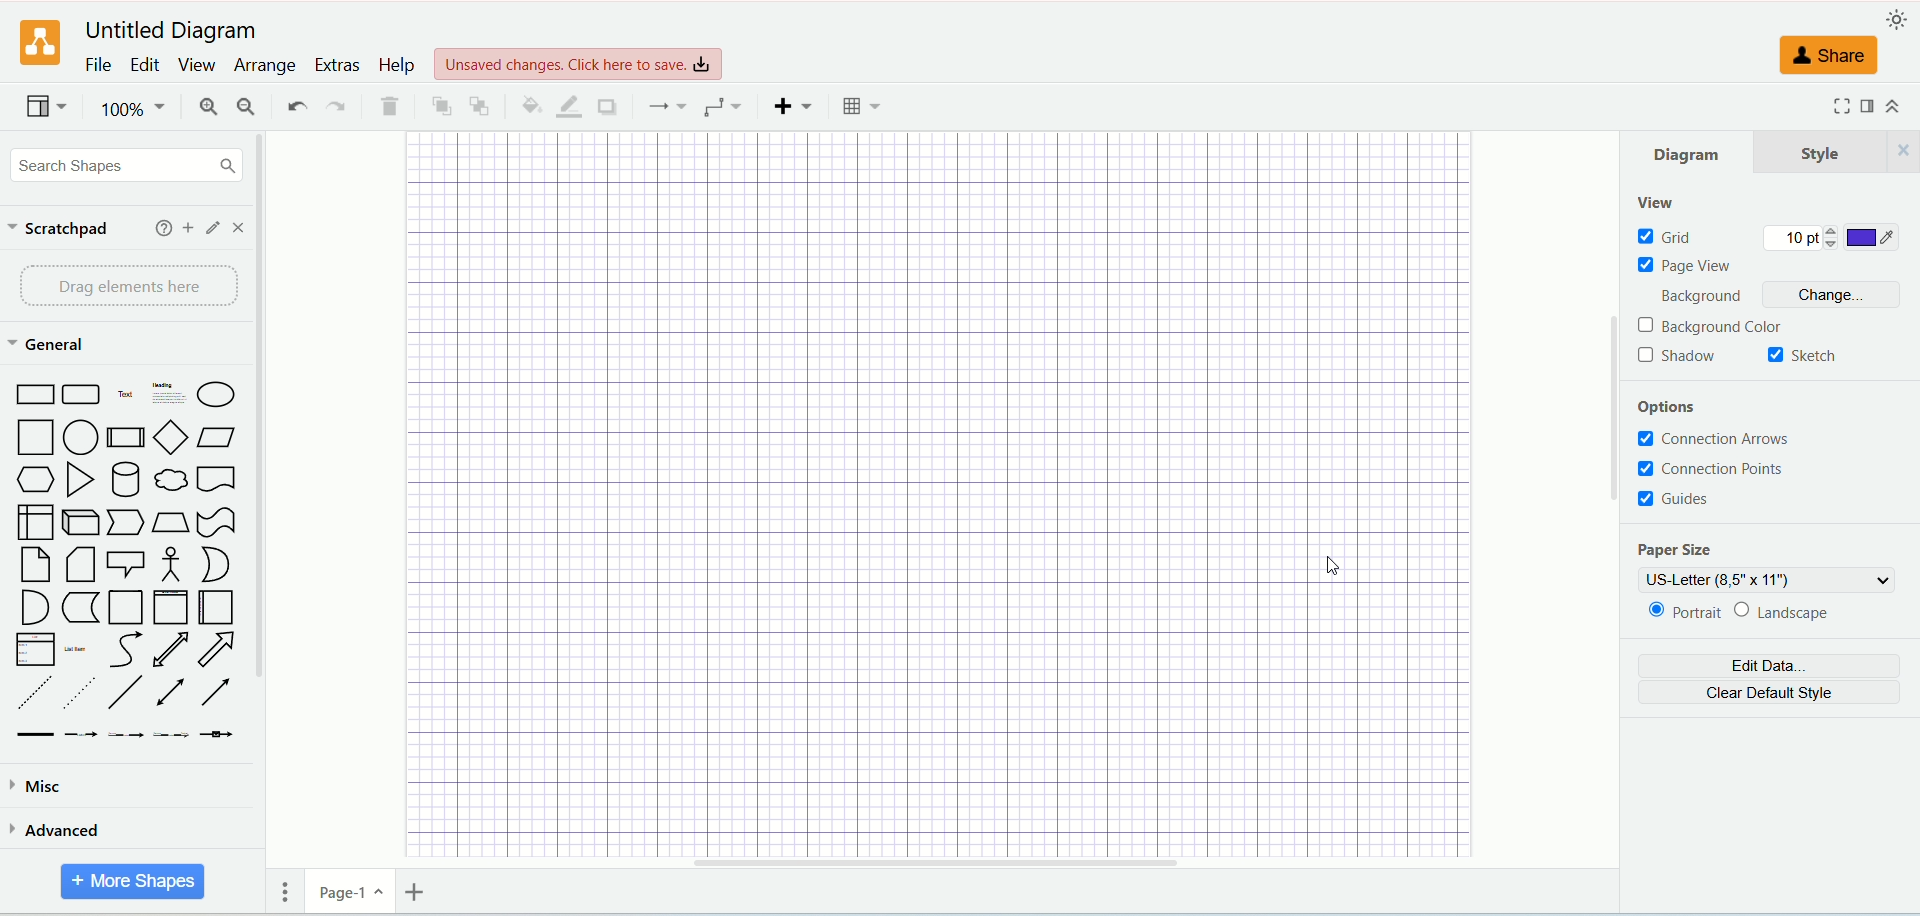 The width and height of the screenshot is (1920, 916). Describe the element at coordinates (667, 106) in the screenshot. I see `connections` at that location.